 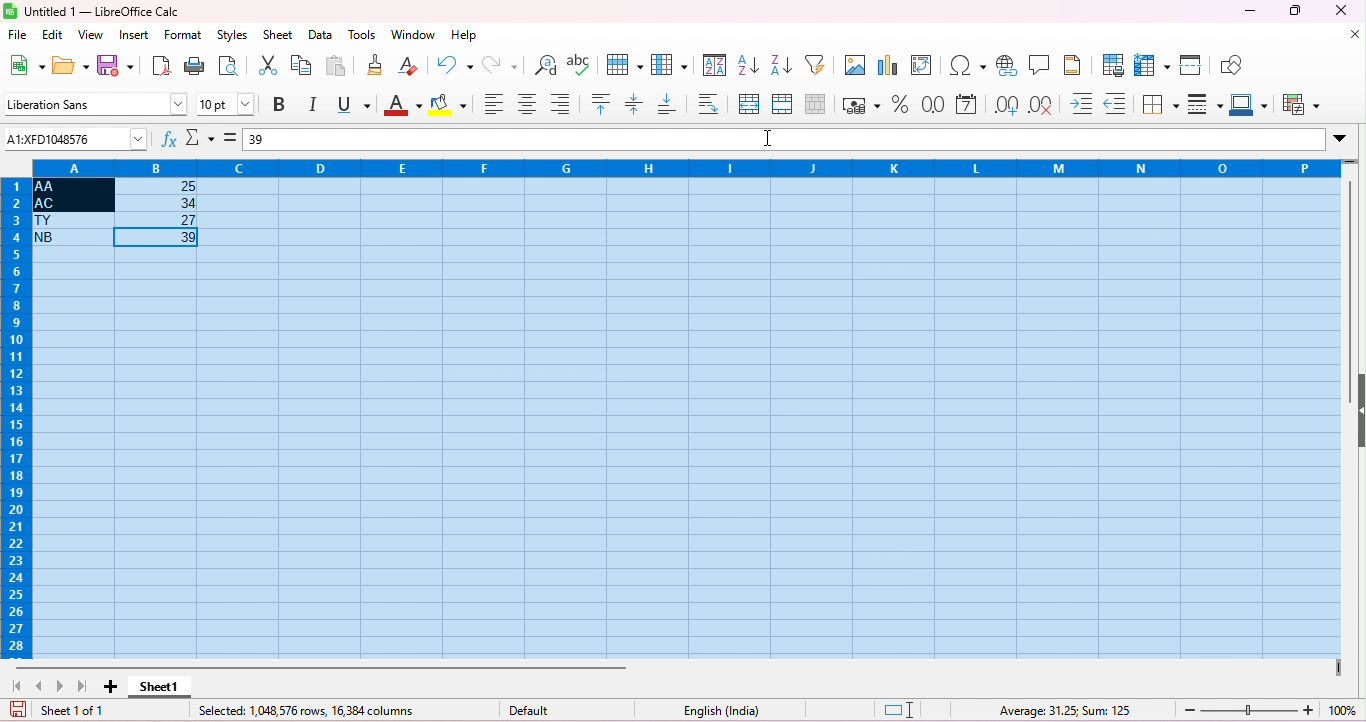 What do you see at coordinates (315, 105) in the screenshot?
I see `italics` at bounding box center [315, 105].